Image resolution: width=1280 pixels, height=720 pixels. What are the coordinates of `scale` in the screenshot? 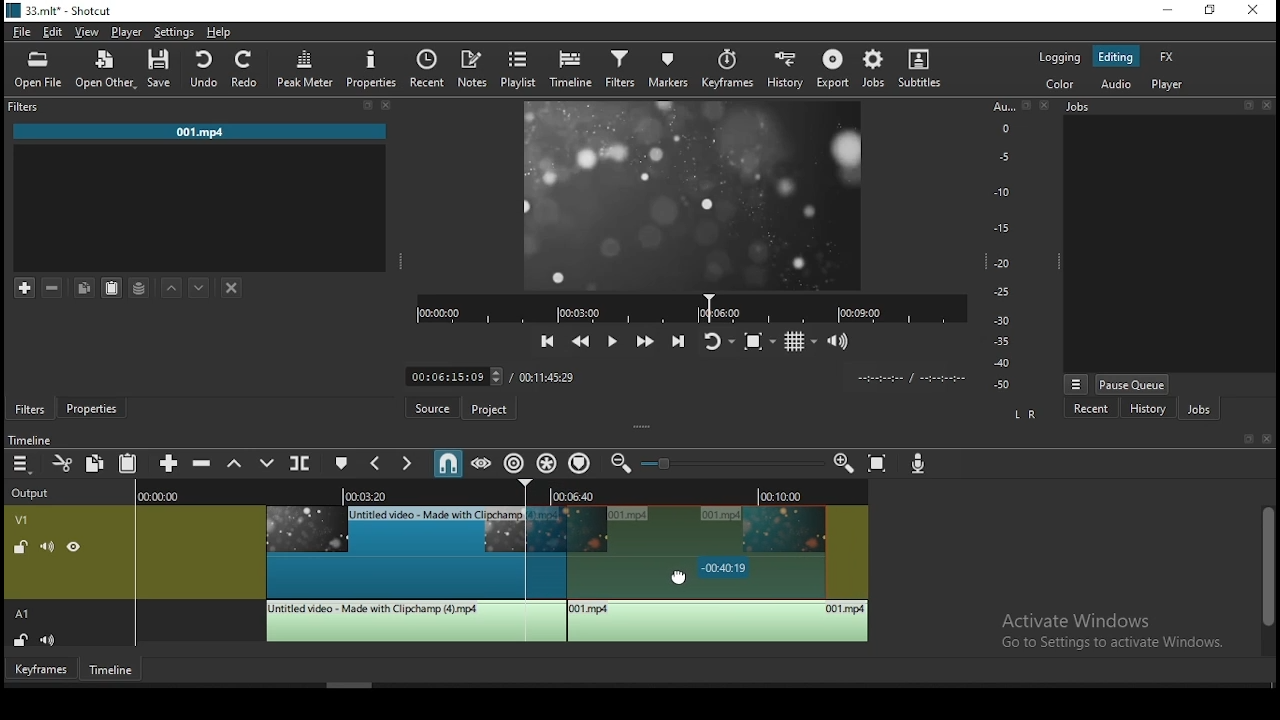 It's located at (1007, 245).